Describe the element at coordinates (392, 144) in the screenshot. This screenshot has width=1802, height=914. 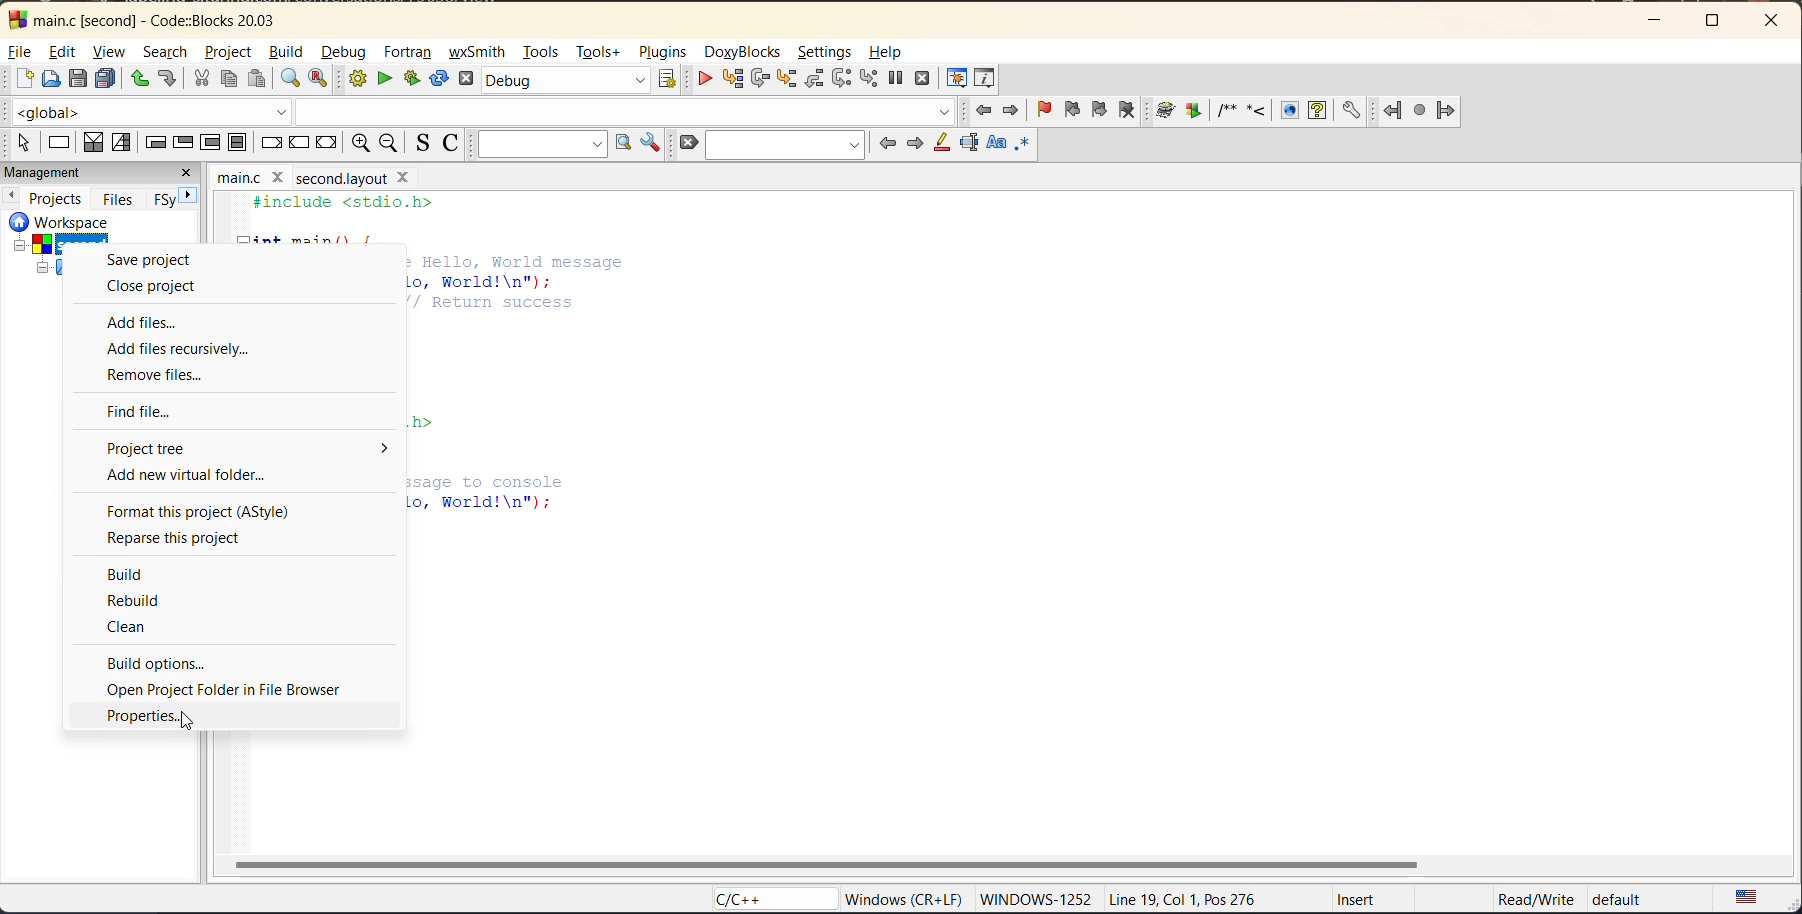
I see `zoom out` at that location.